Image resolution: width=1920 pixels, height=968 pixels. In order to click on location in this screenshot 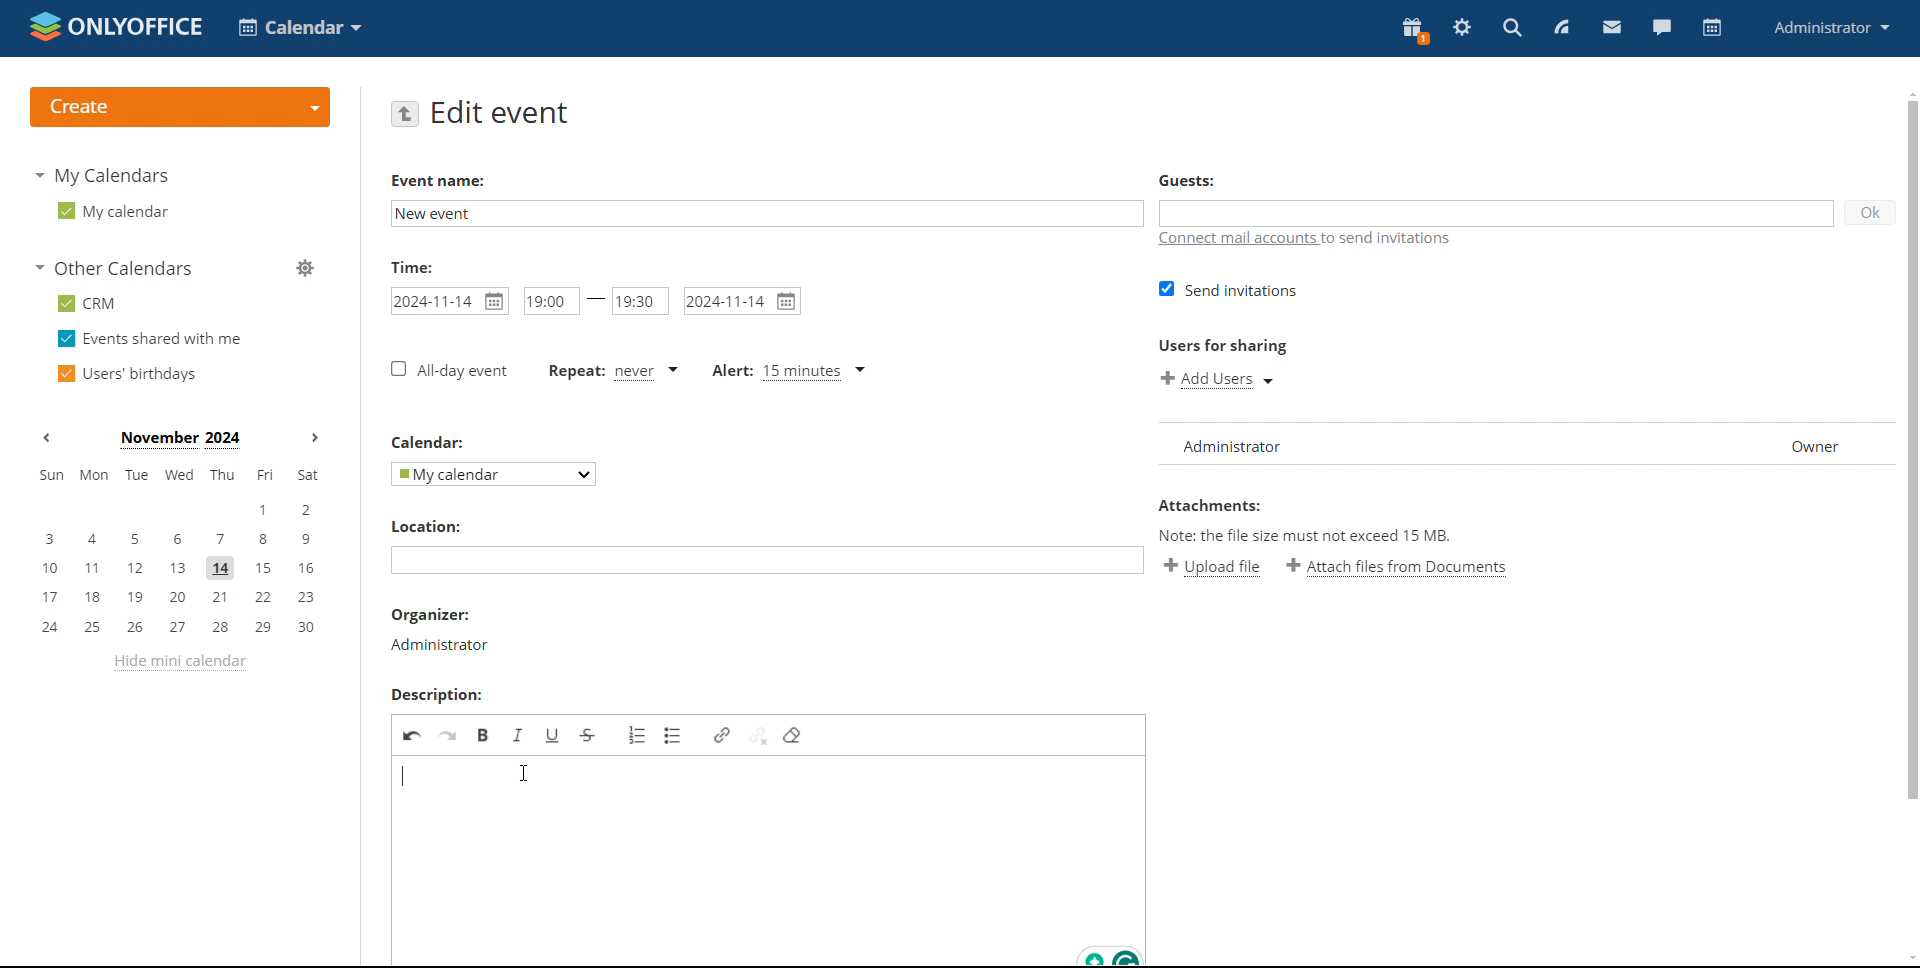, I will do `click(439, 528)`.